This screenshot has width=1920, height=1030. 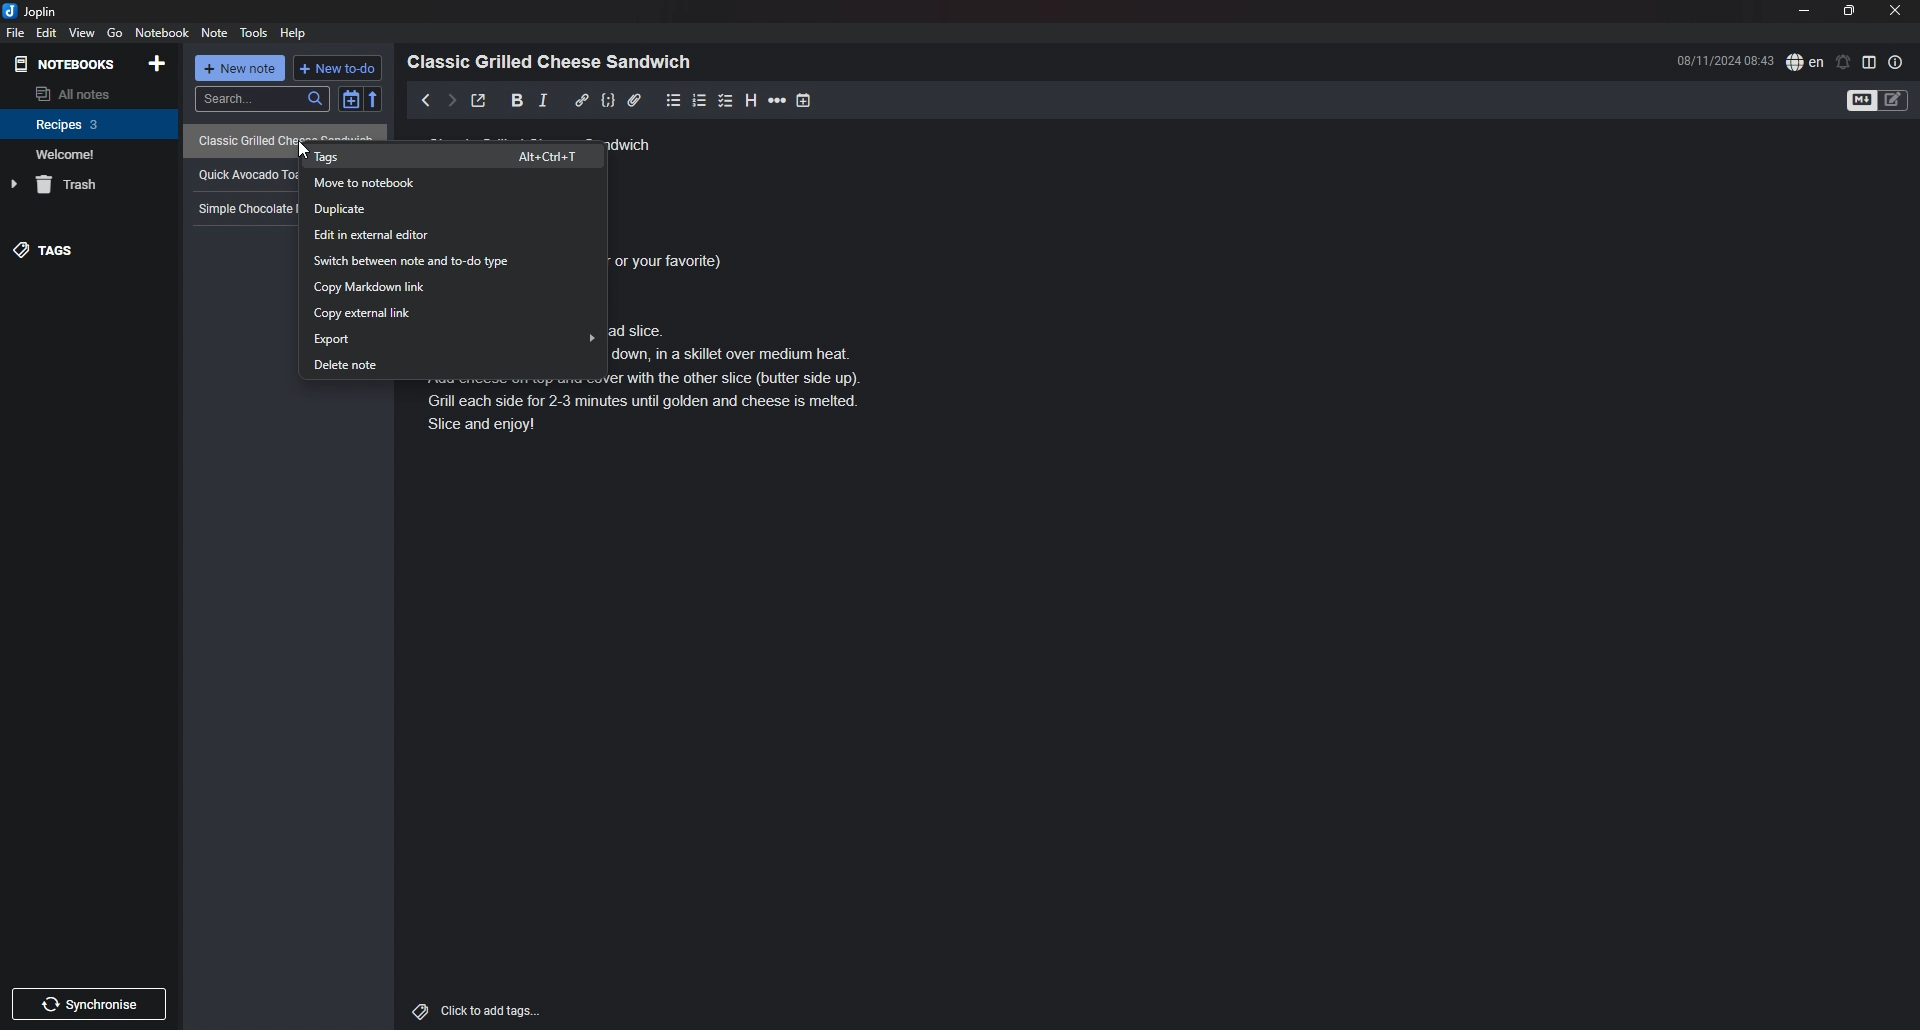 What do you see at coordinates (480, 100) in the screenshot?
I see `toggle external editor` at bounding box center [480, 100].